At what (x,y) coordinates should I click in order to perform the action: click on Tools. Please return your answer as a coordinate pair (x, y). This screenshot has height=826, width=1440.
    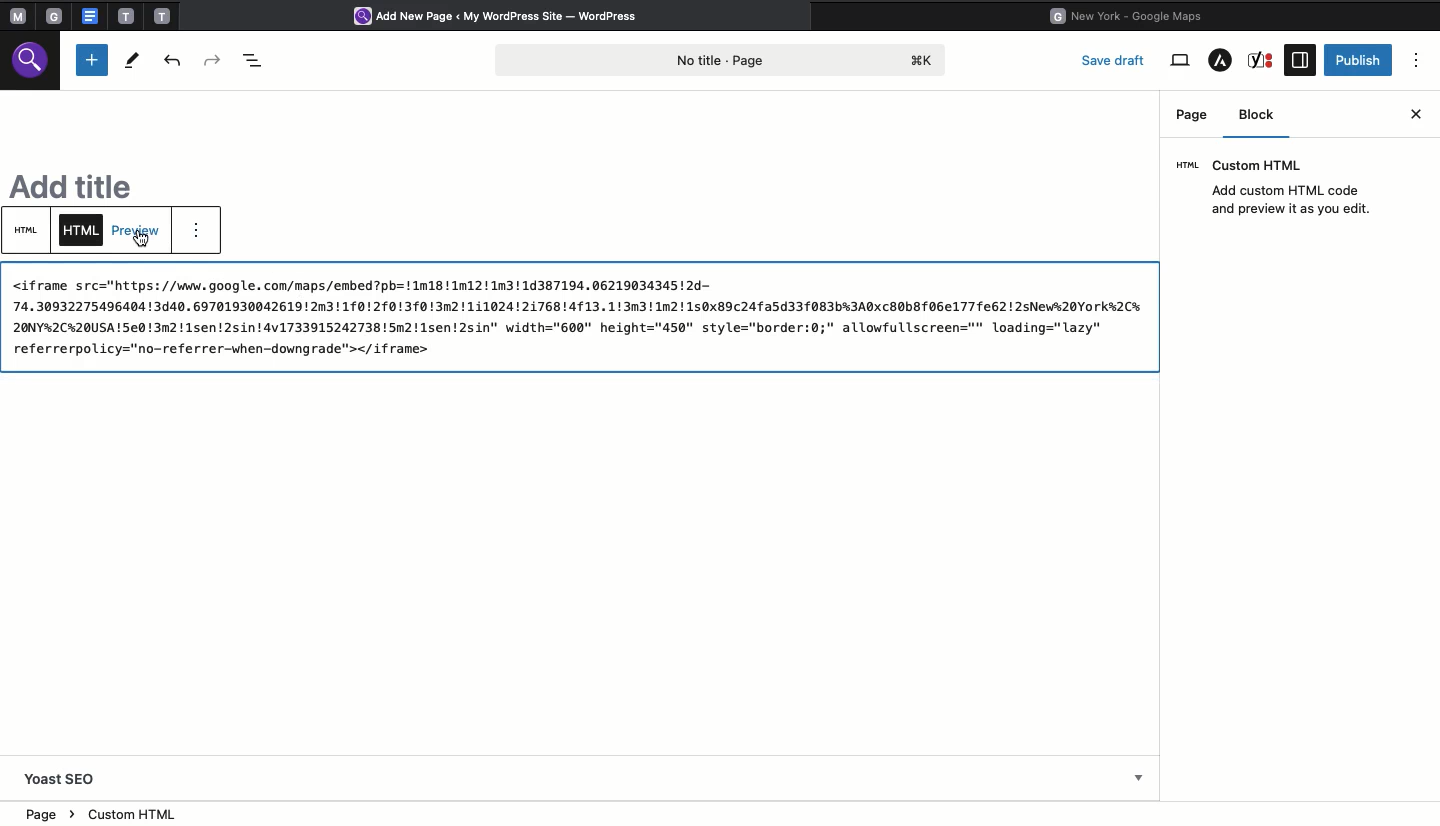
    Looking at the image, I should click on (131, 60).